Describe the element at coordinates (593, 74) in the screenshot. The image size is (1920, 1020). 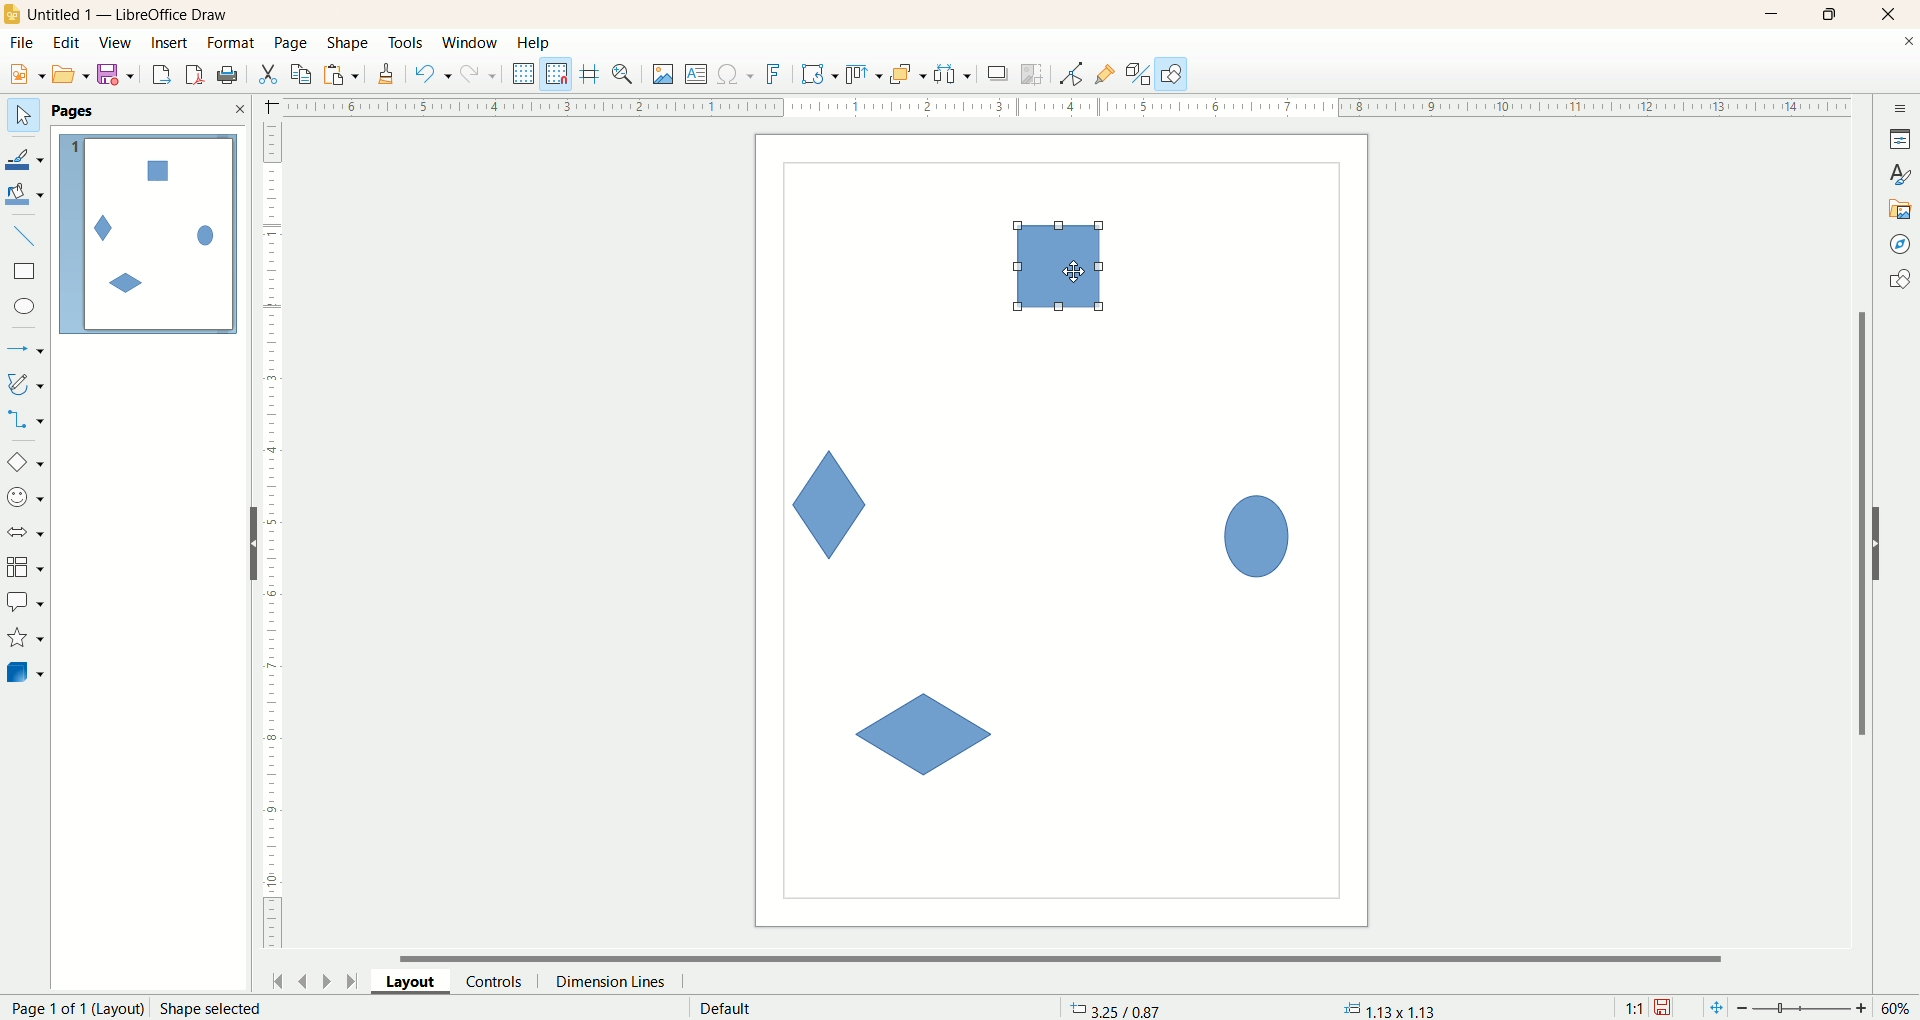
I see `helplines` at that location.